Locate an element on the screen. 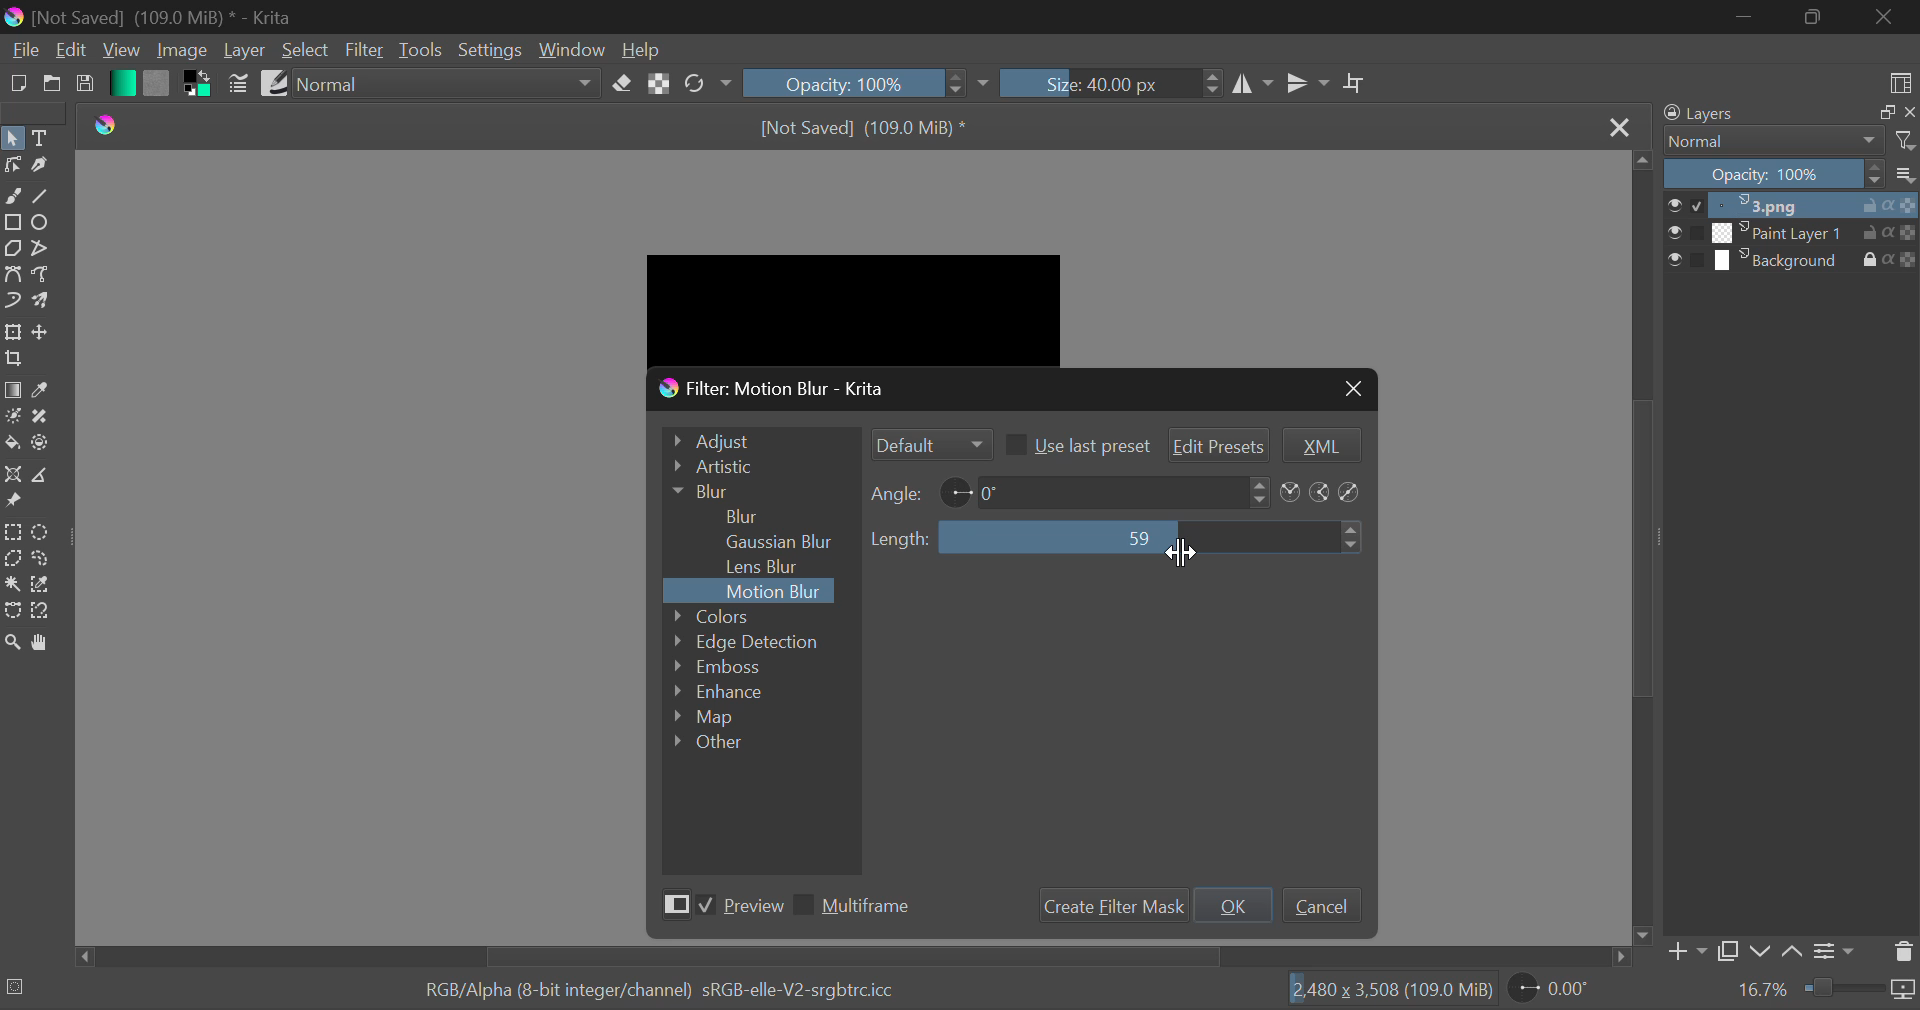 This screenshot has width=1920, height=1010. Freehand is located at coordinates (13, 196).